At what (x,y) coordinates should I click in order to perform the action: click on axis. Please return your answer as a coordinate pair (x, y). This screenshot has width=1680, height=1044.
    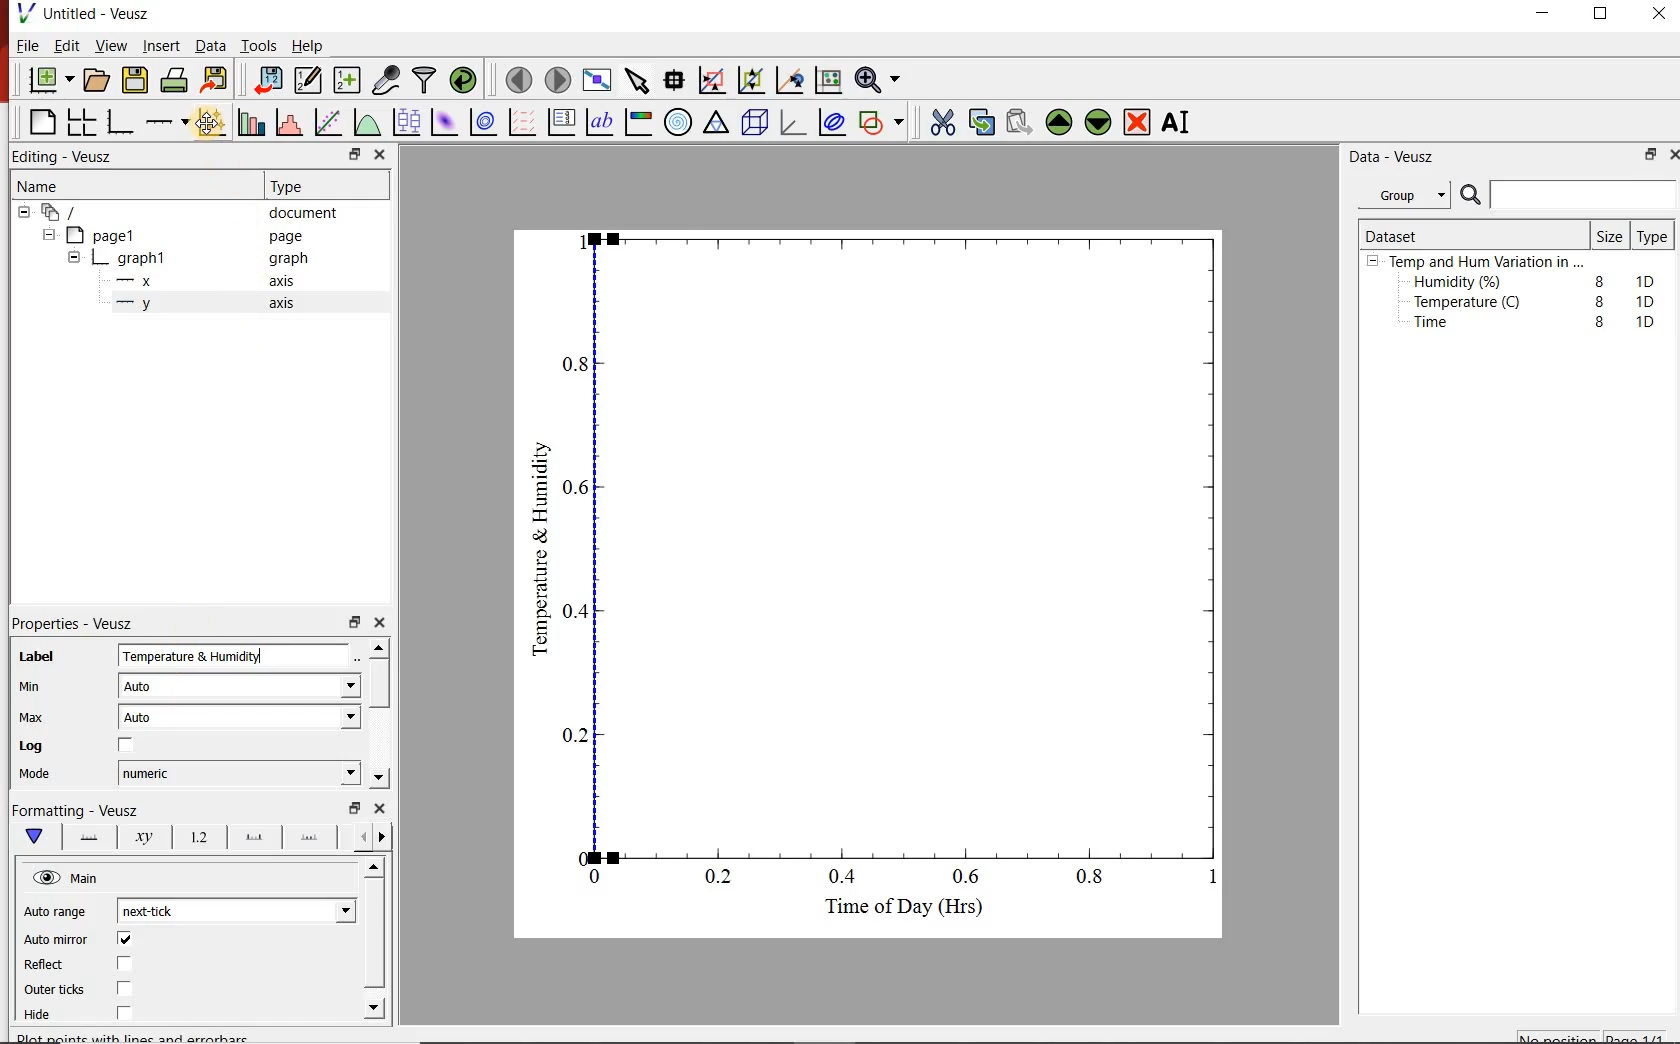
    Looking at the image, I should click on (288, 283).